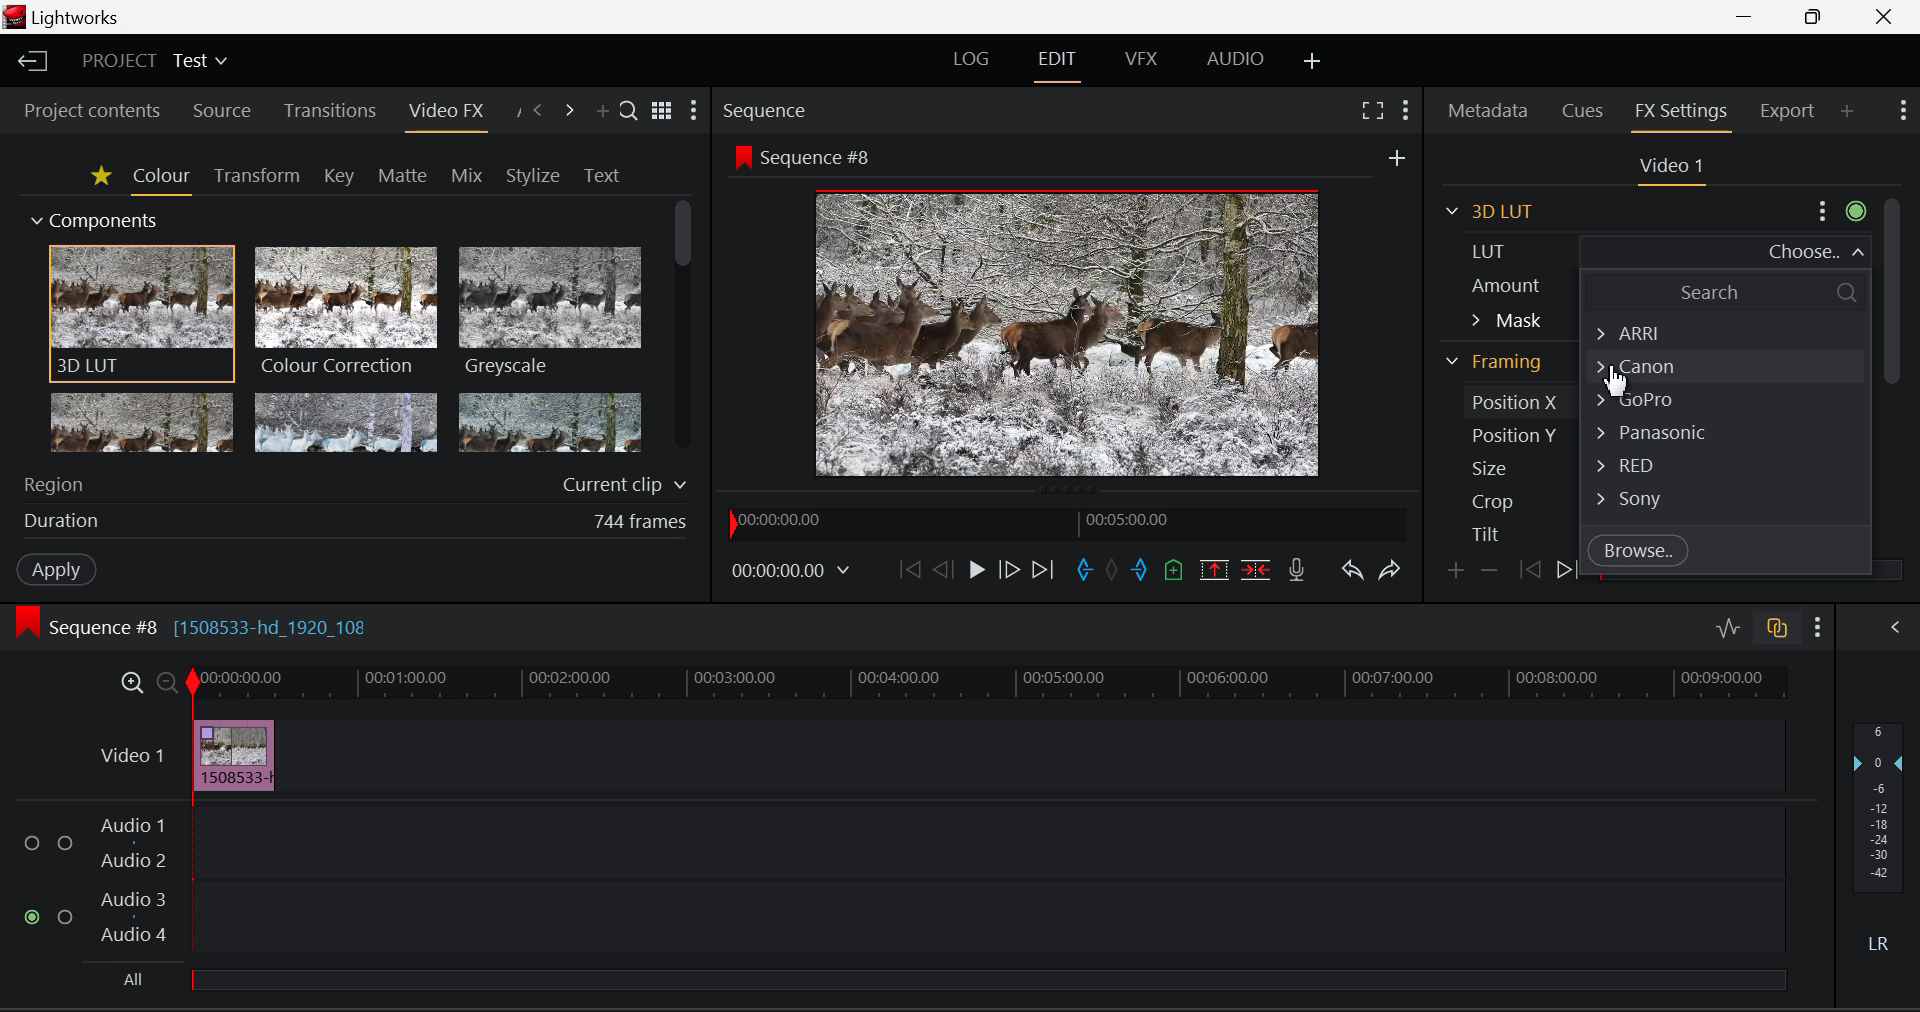  What do you see at coordinates (139, 314) in the screenshot?
I see `3D LUT` at bounding box center [139, 314].